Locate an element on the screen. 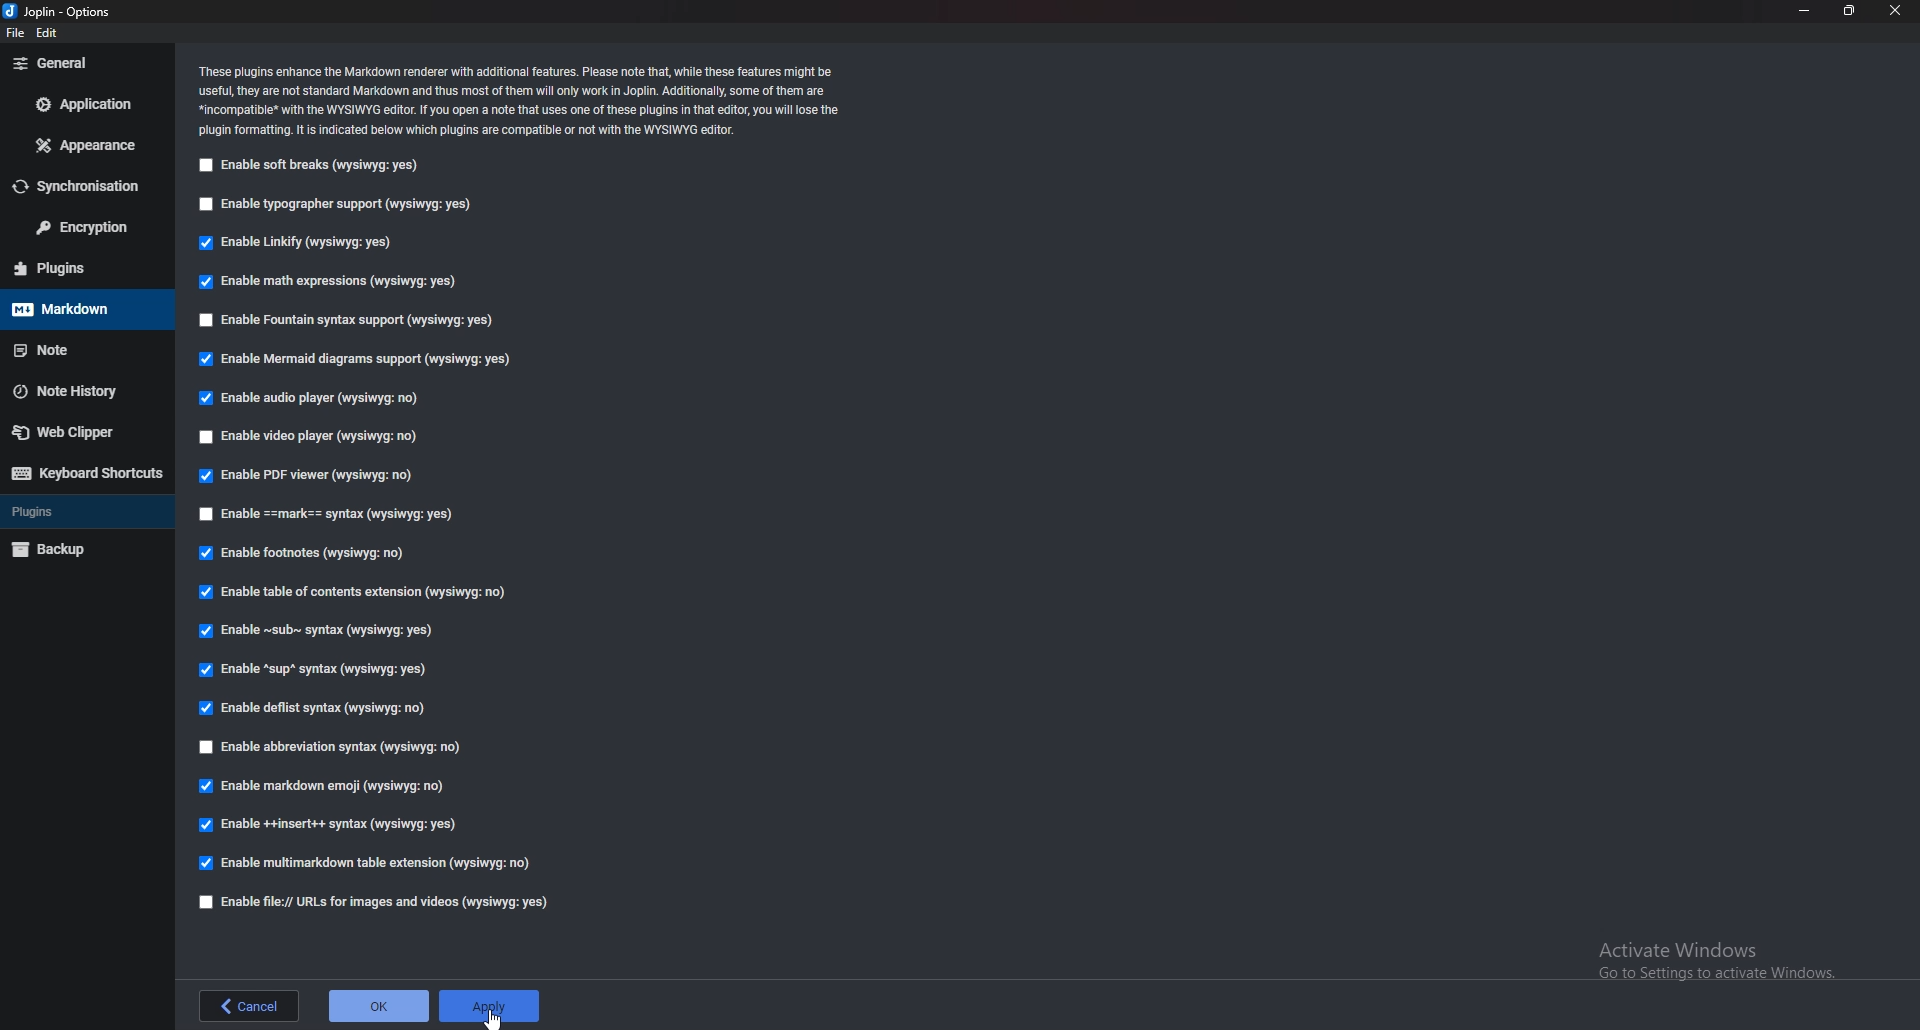  Apply is located at coordinates (490, 1009).